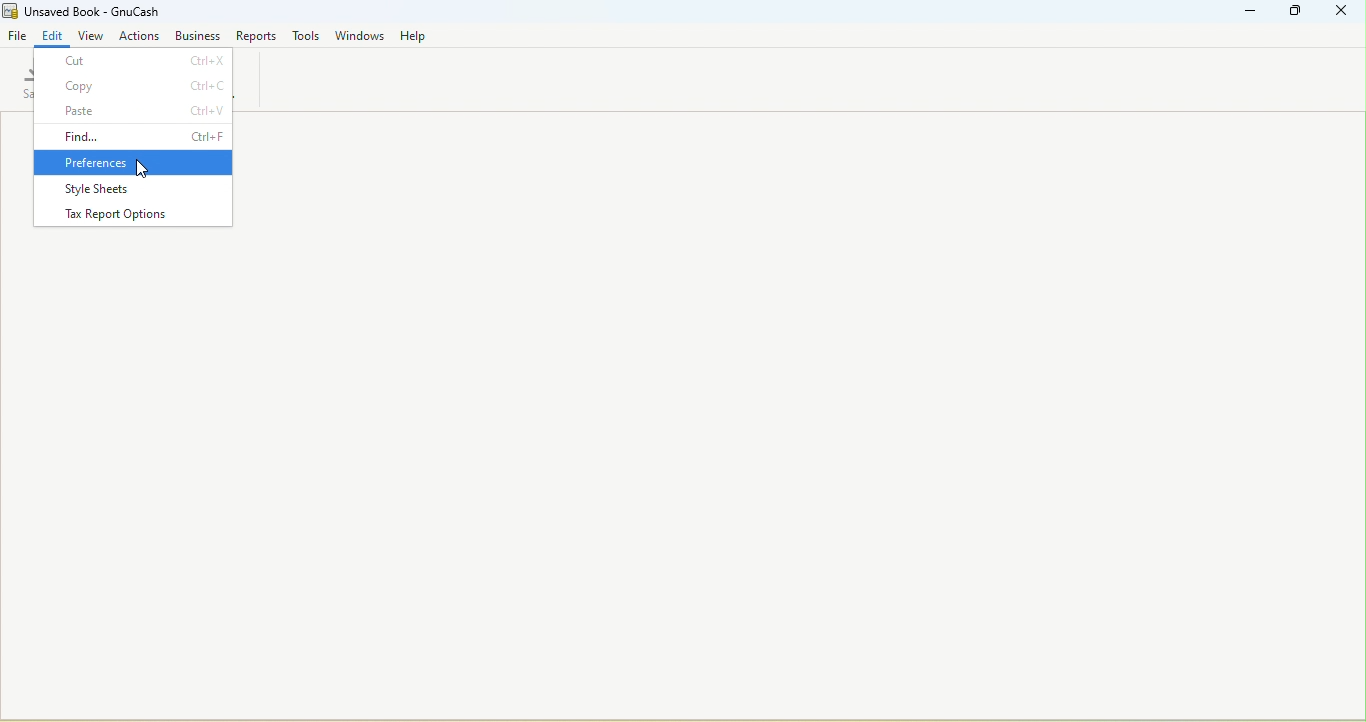  What do you see at coordinates (133, 87) in the screenshot?
I see `Copy` at bounding box center [133, 87].